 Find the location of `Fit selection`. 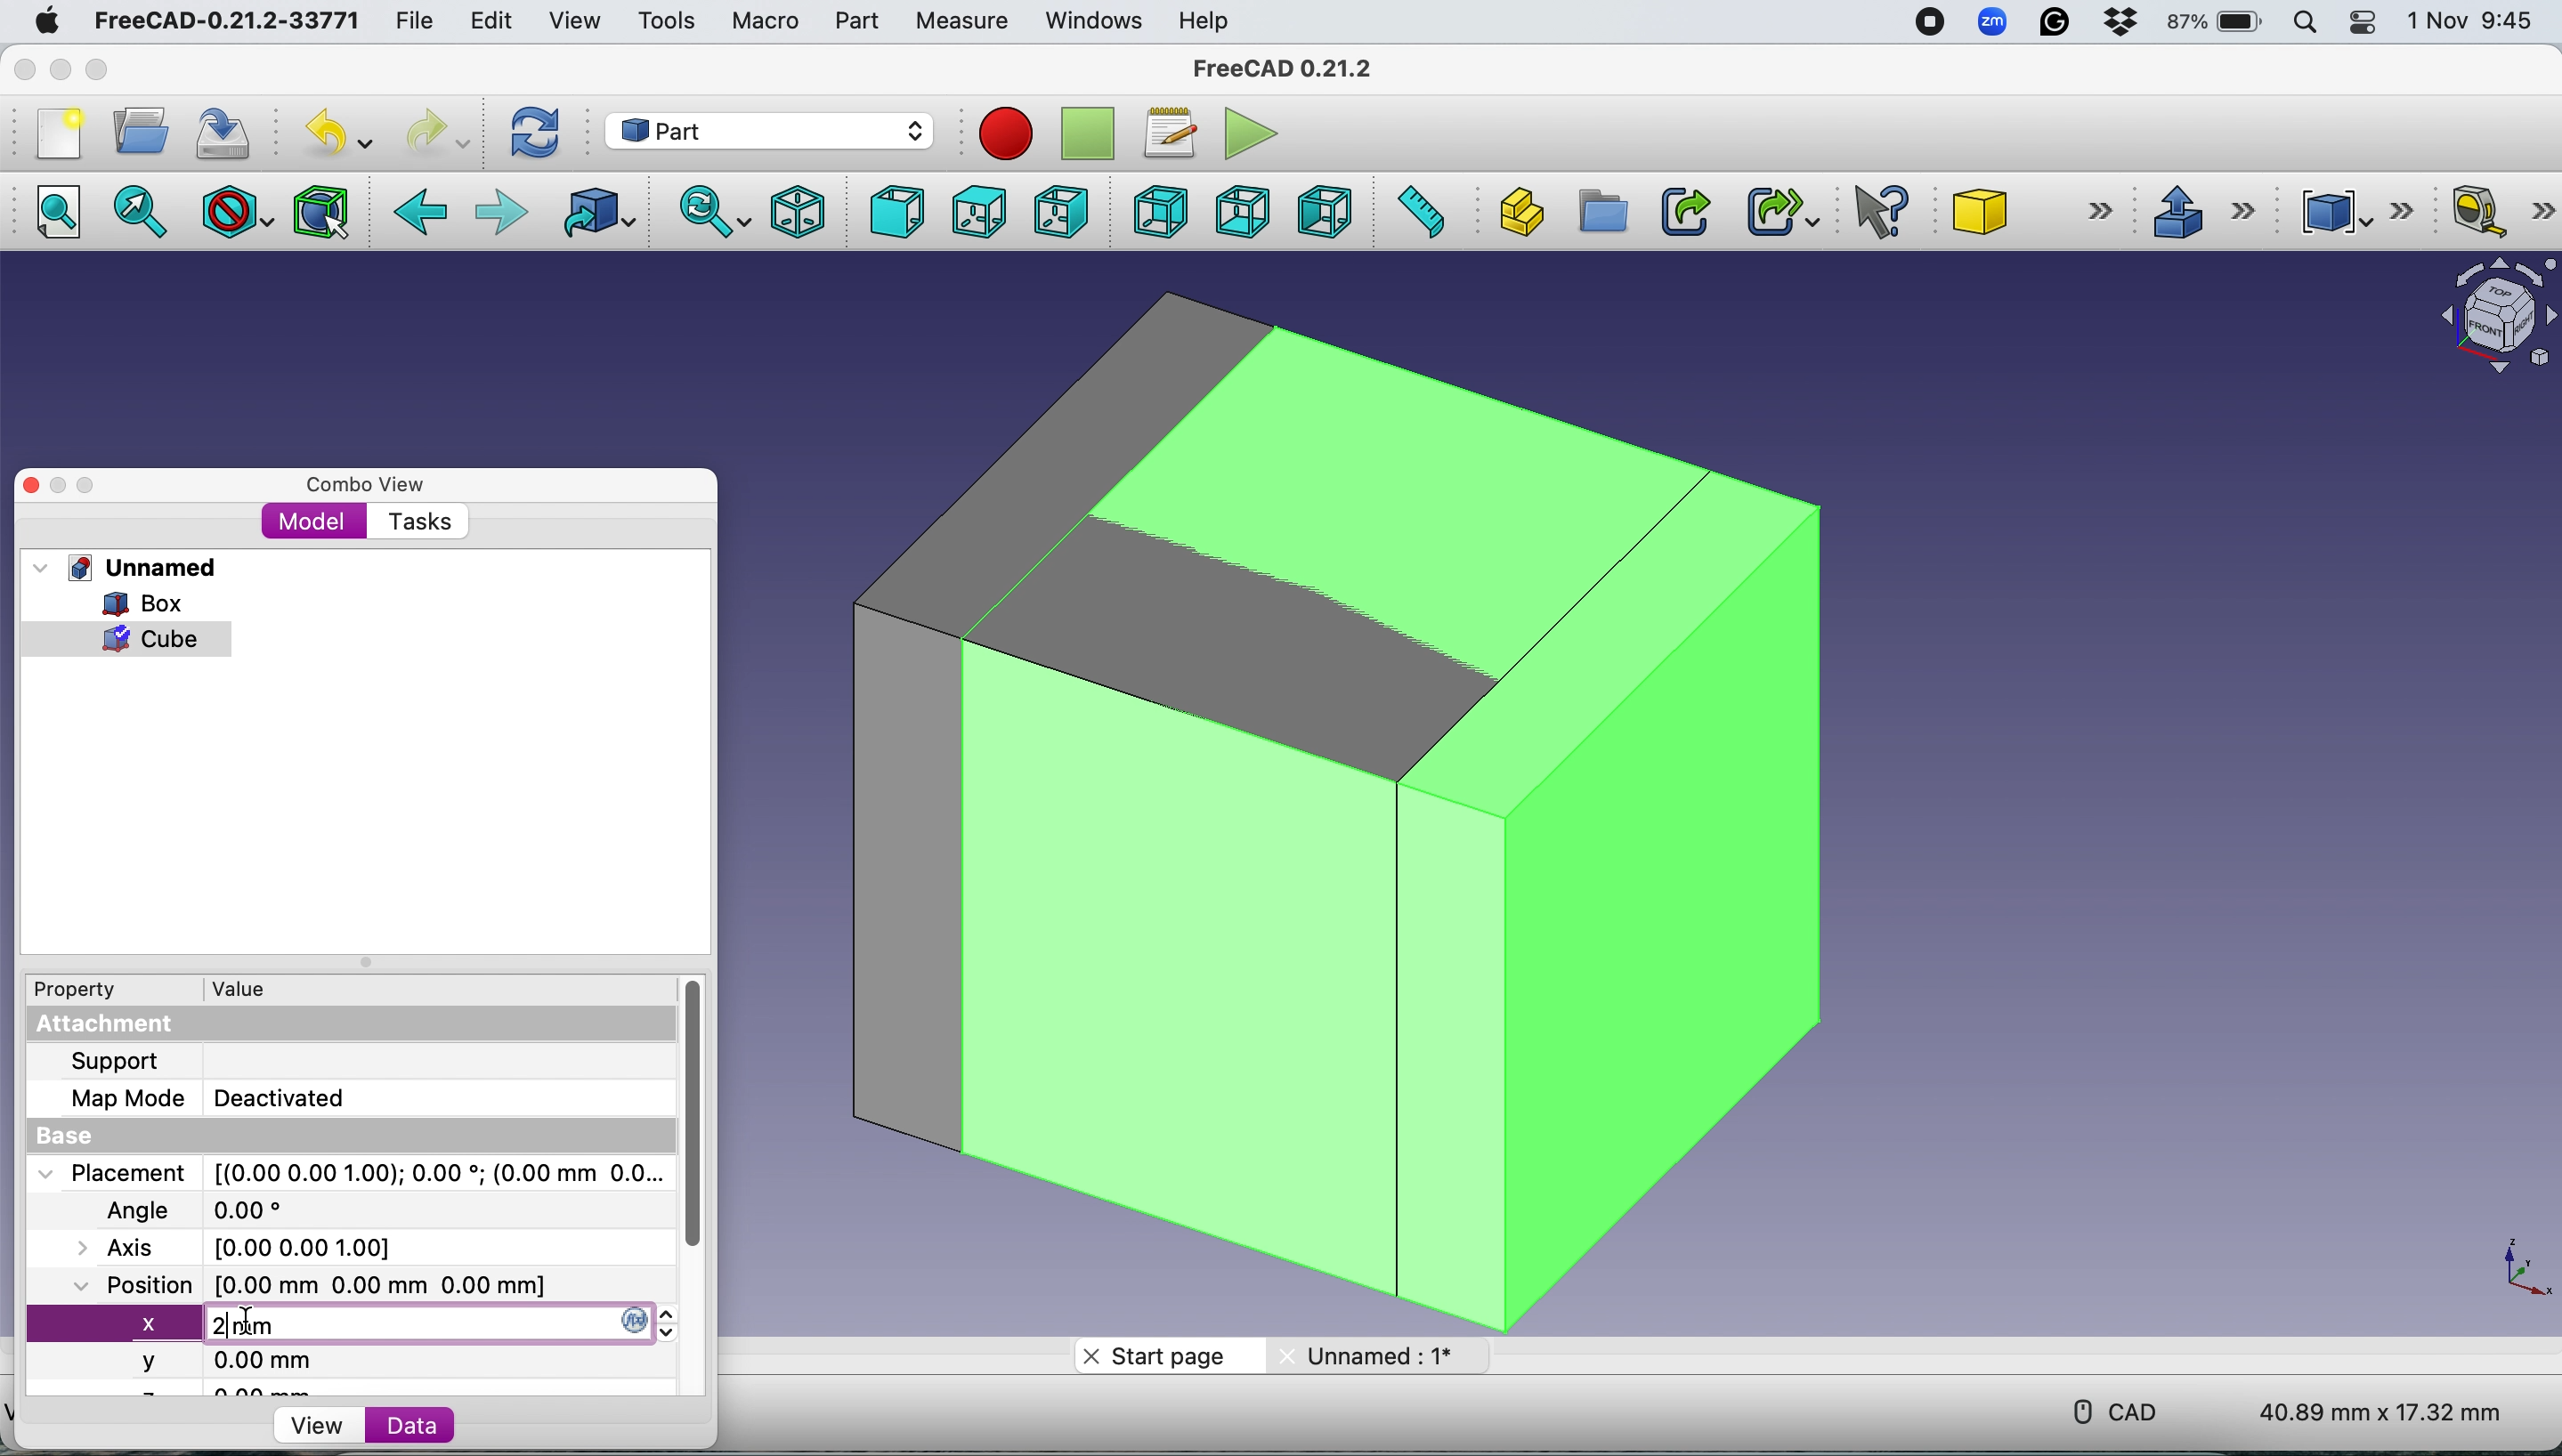

Fit selection is located at coordinates (143, 214).